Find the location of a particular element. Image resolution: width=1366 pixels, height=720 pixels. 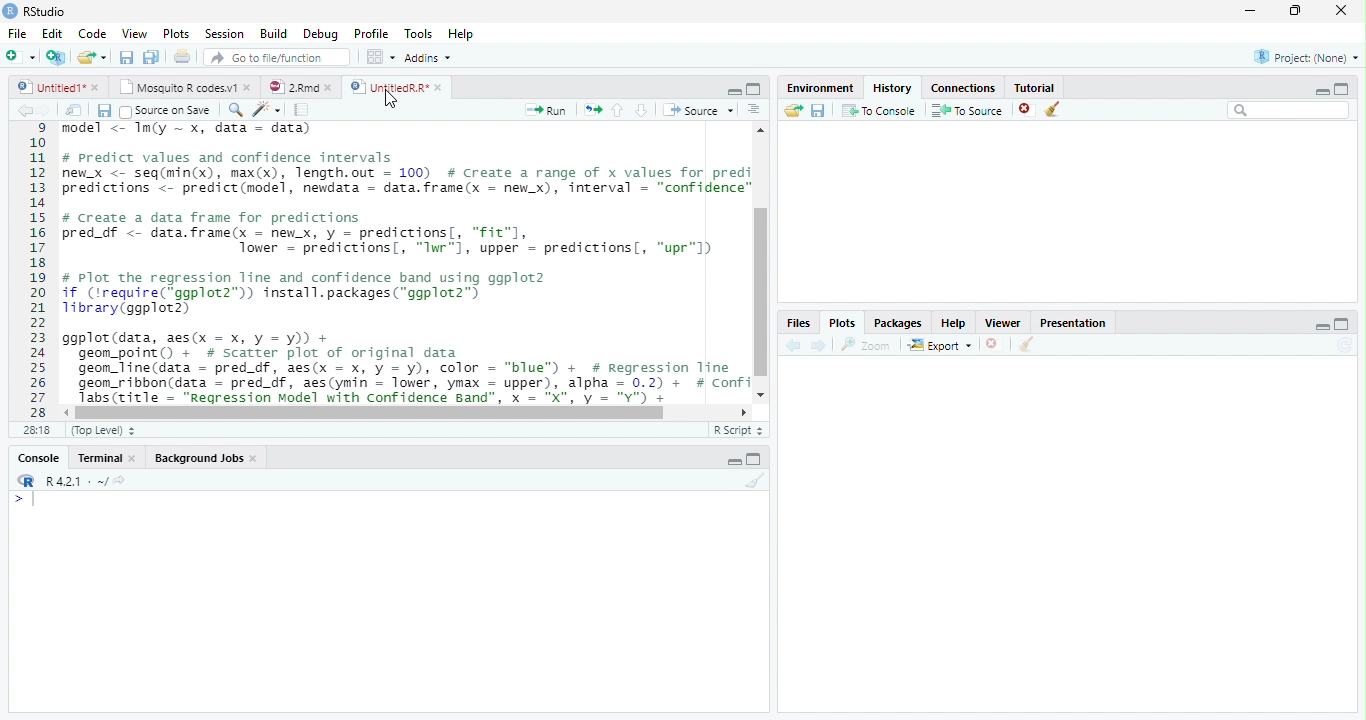

Zoom is located at coordinates (865, 346).